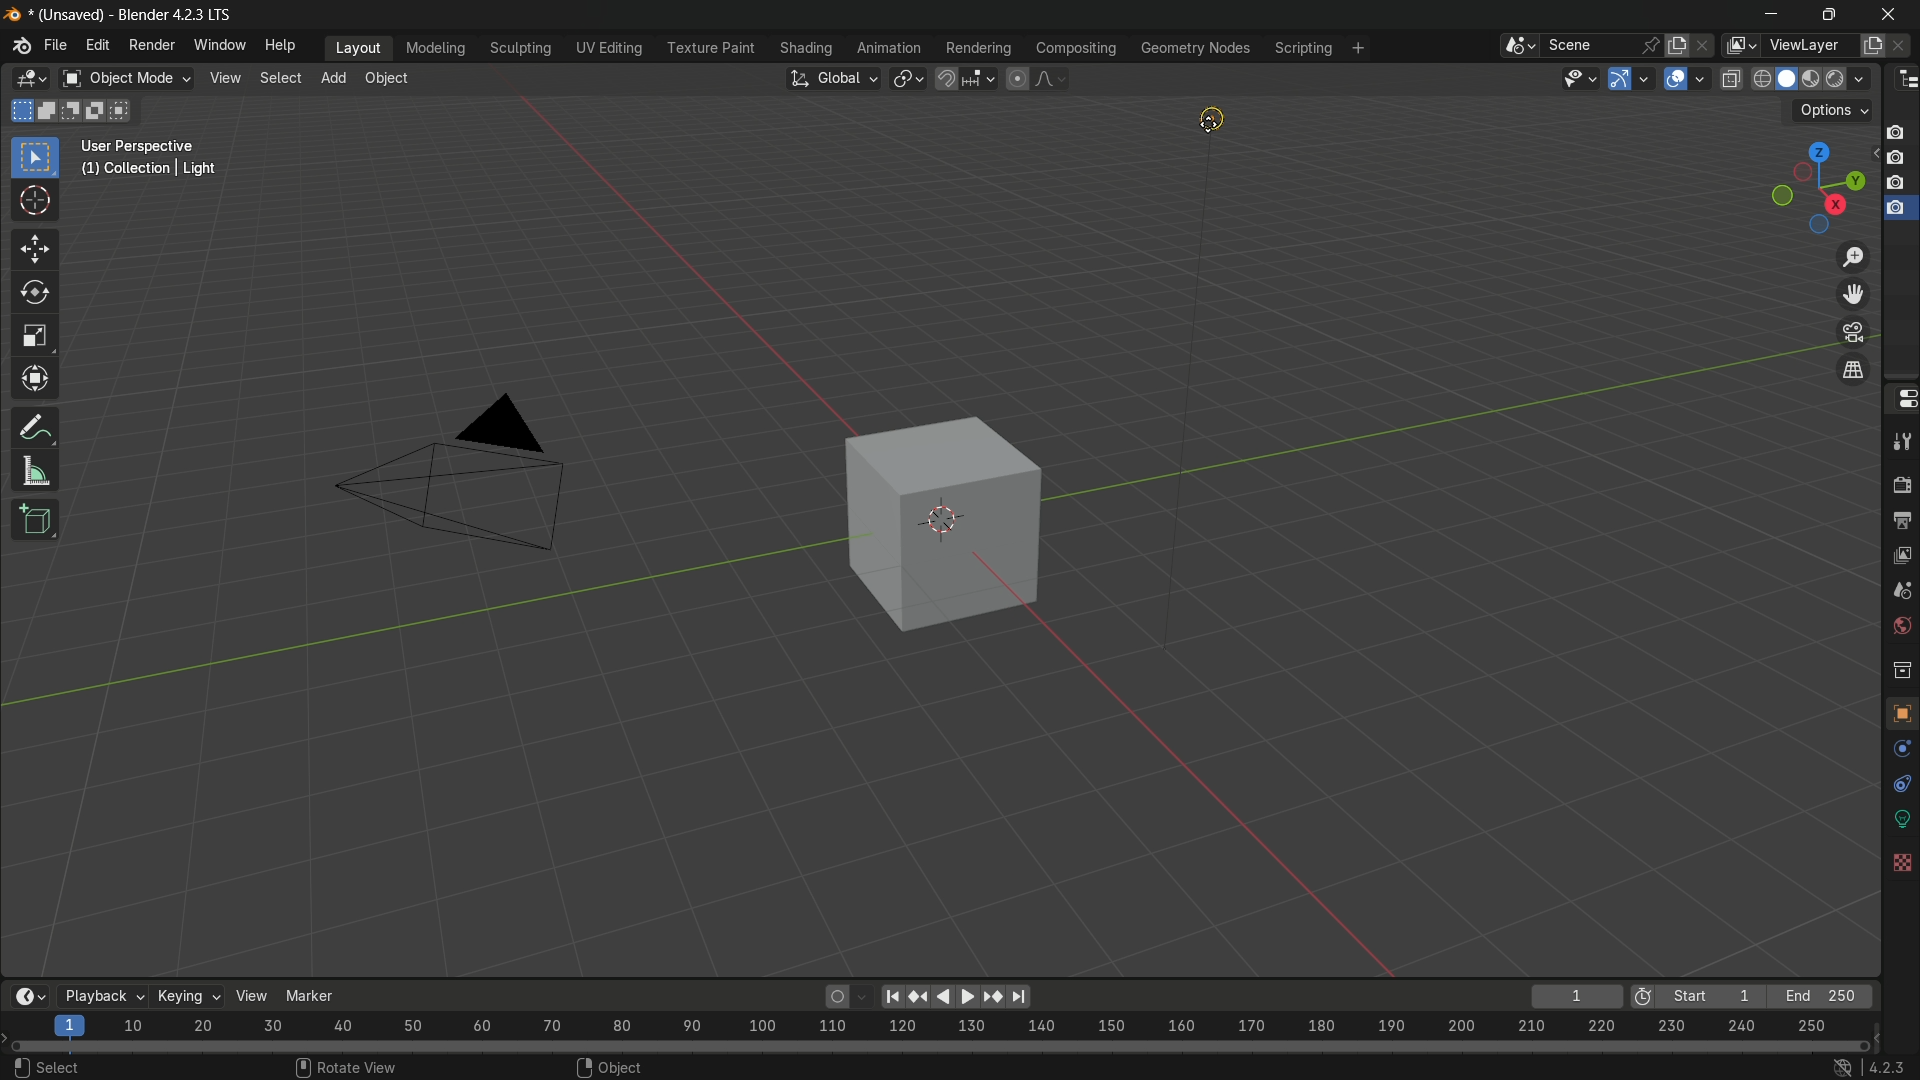  I want to click on texture paint menu, so click(715, 47).